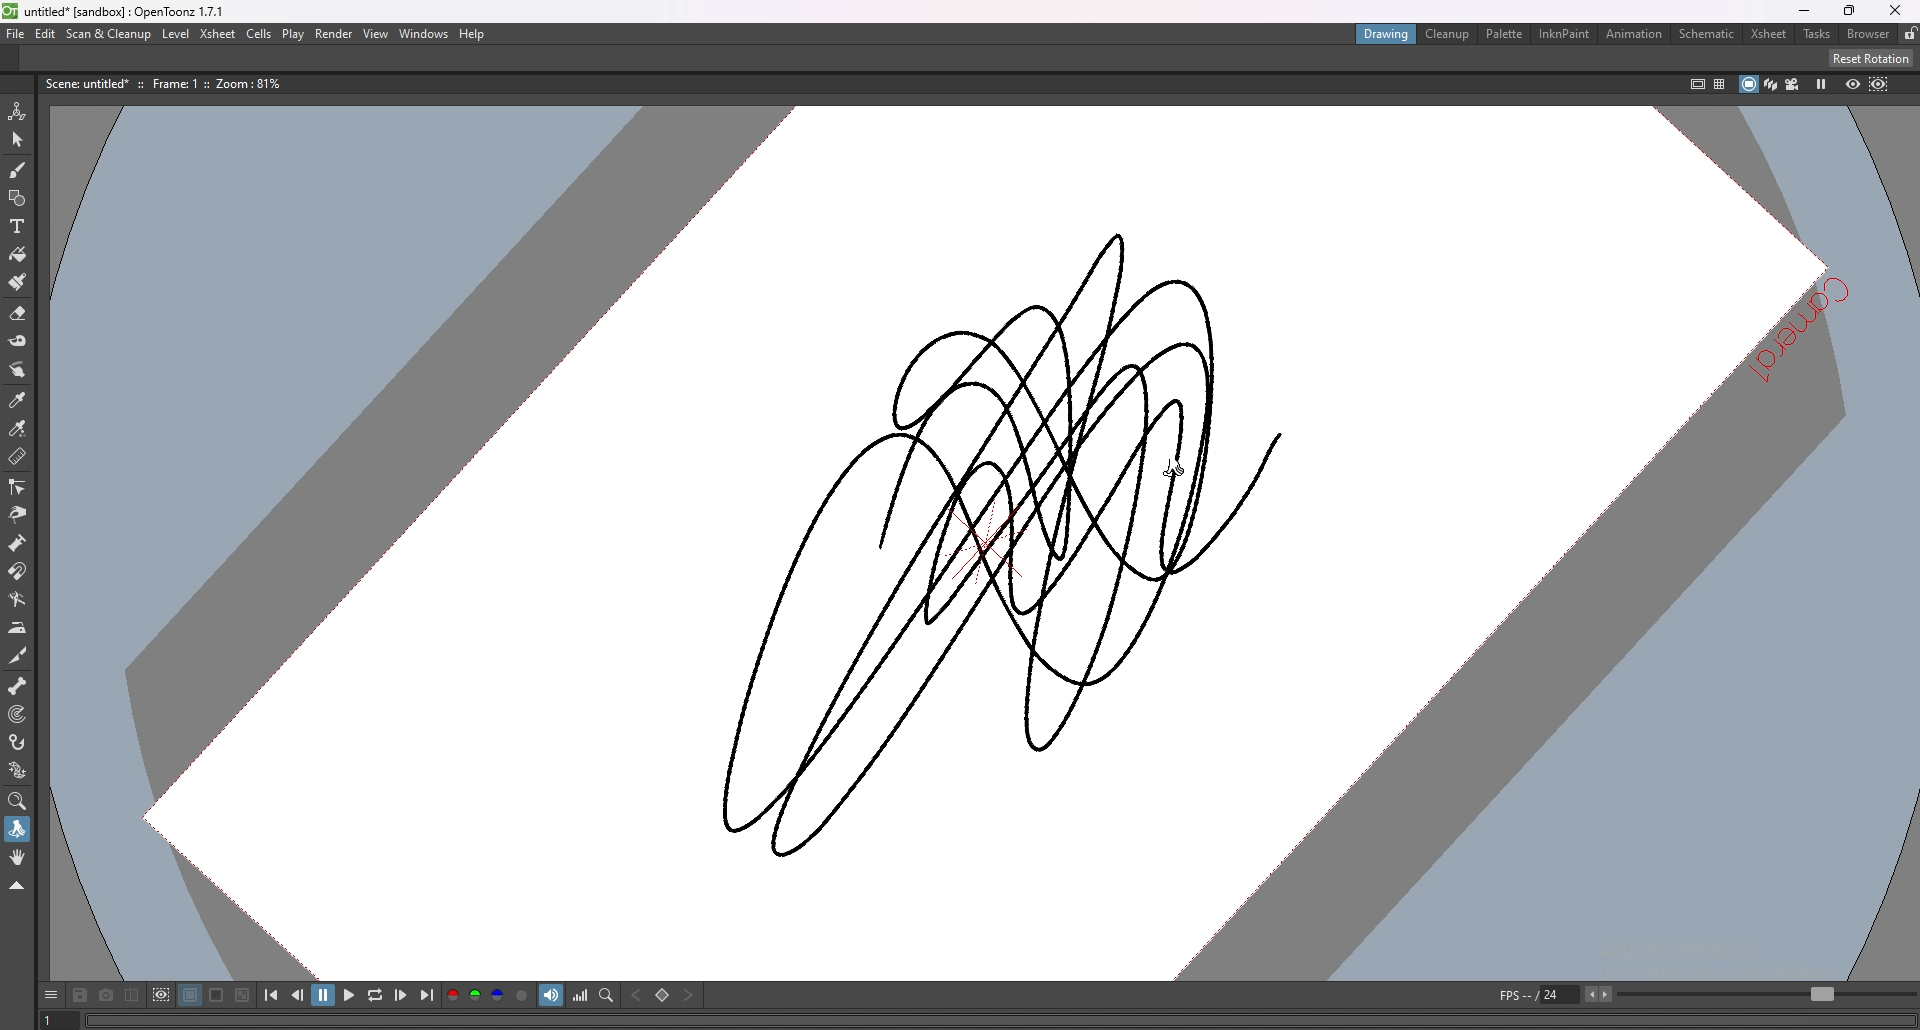  Describe the element at coordinates (17, 801) in the screenshot. I see `zoom` at that location.